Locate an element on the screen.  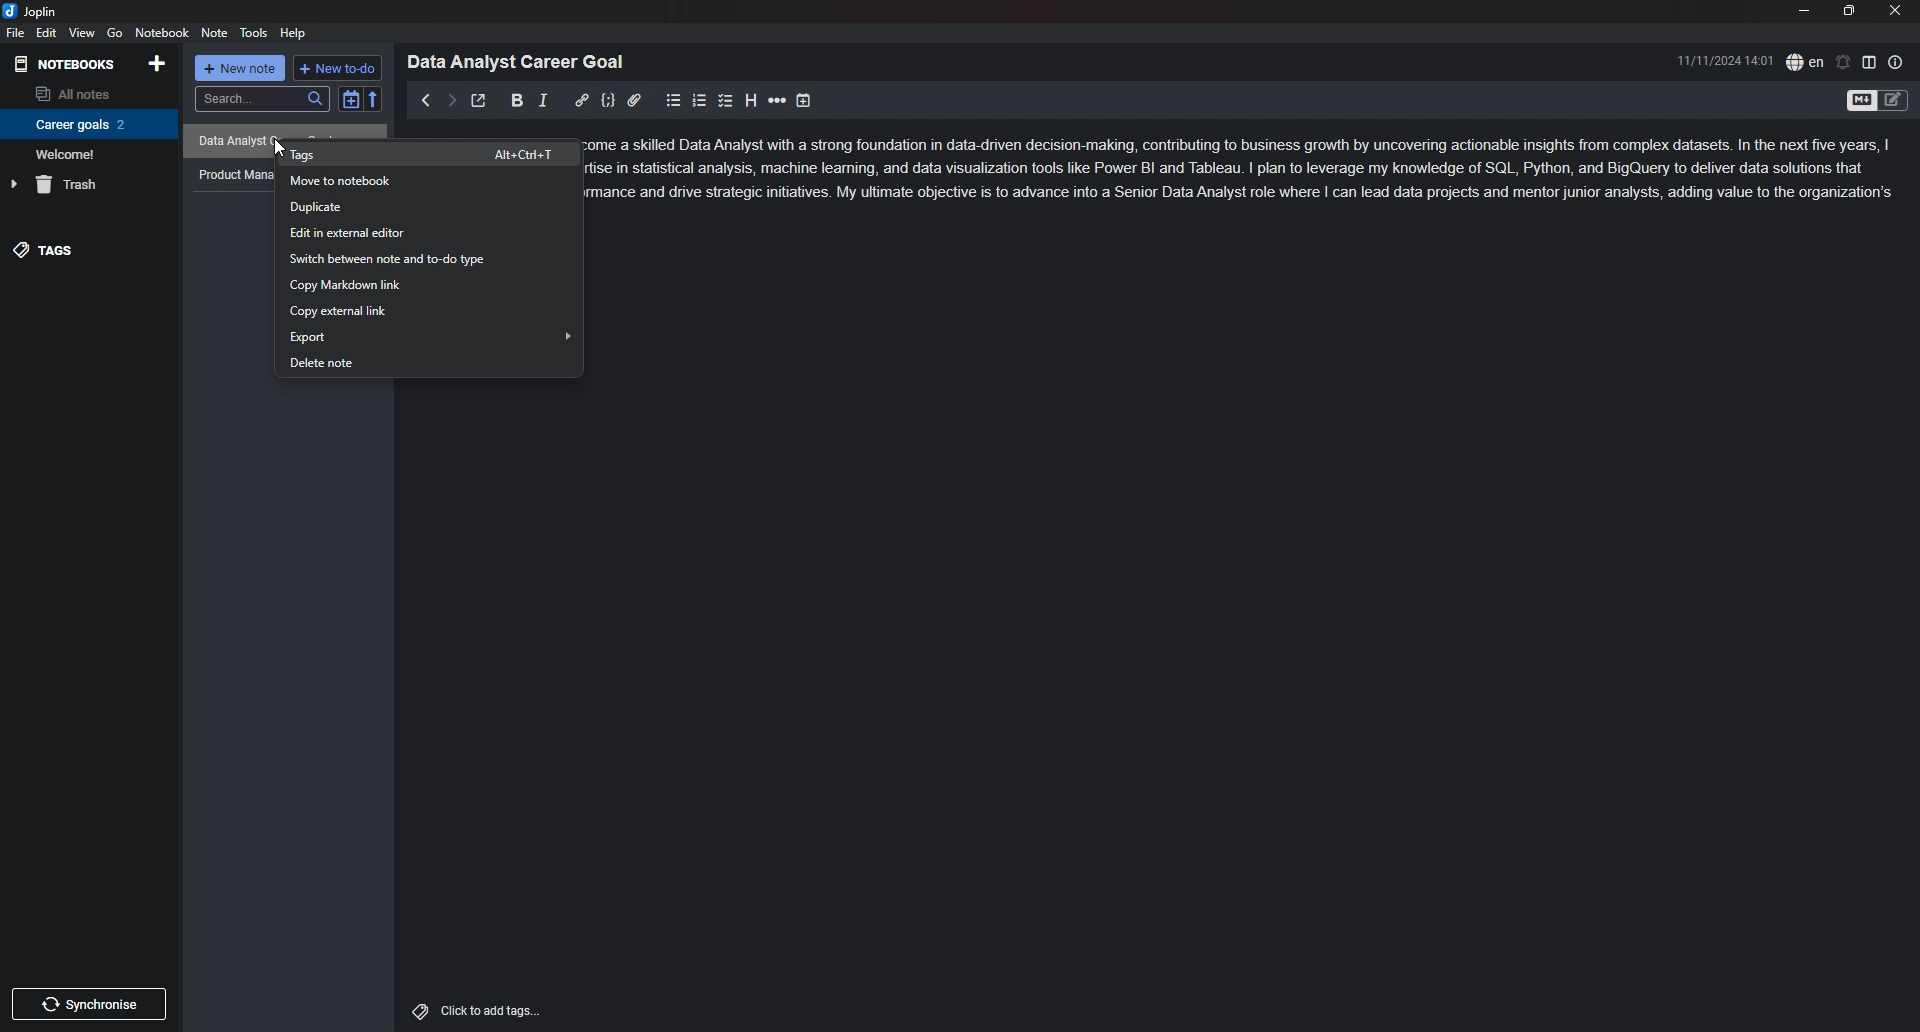
close is located at coordinates (1895, 10).